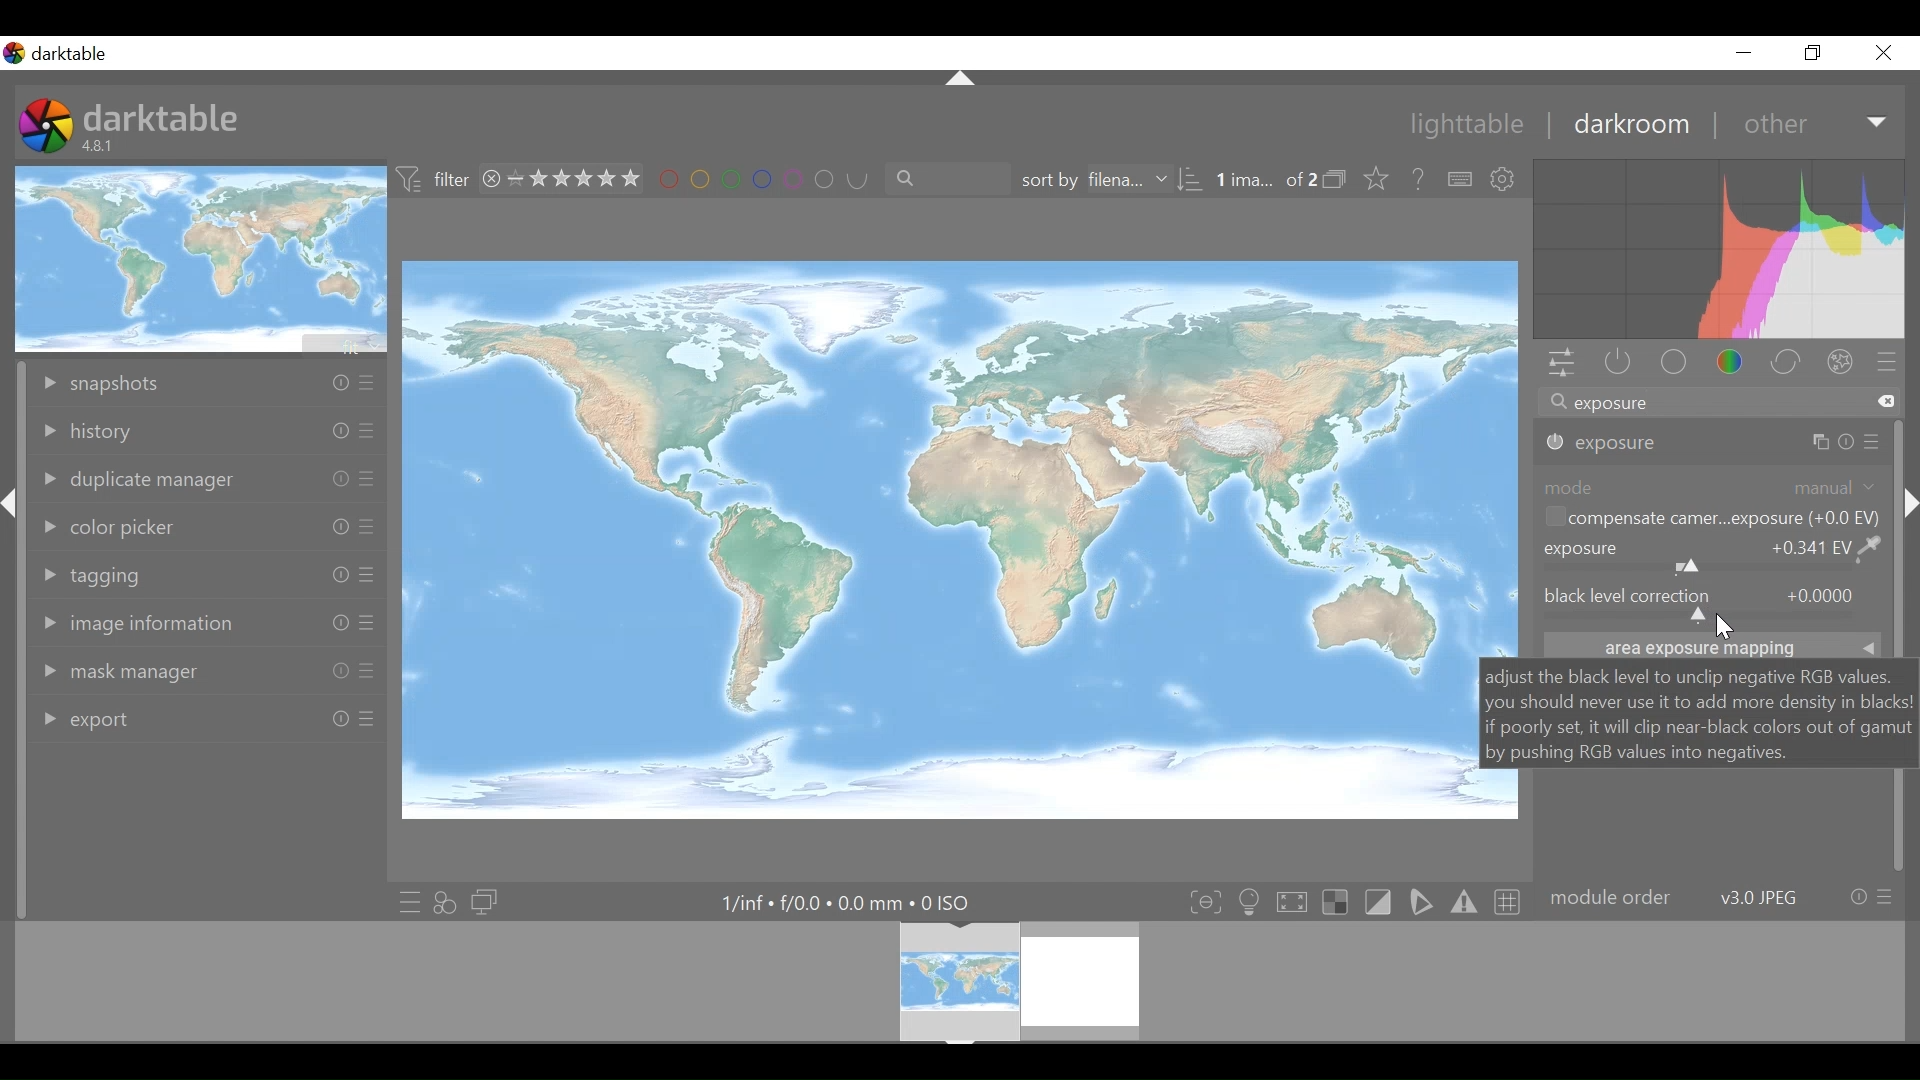  What do you see at coordinates (1713, 443) in the screenshot?
I see `exposure panel` at bounding box center [1713, 443].